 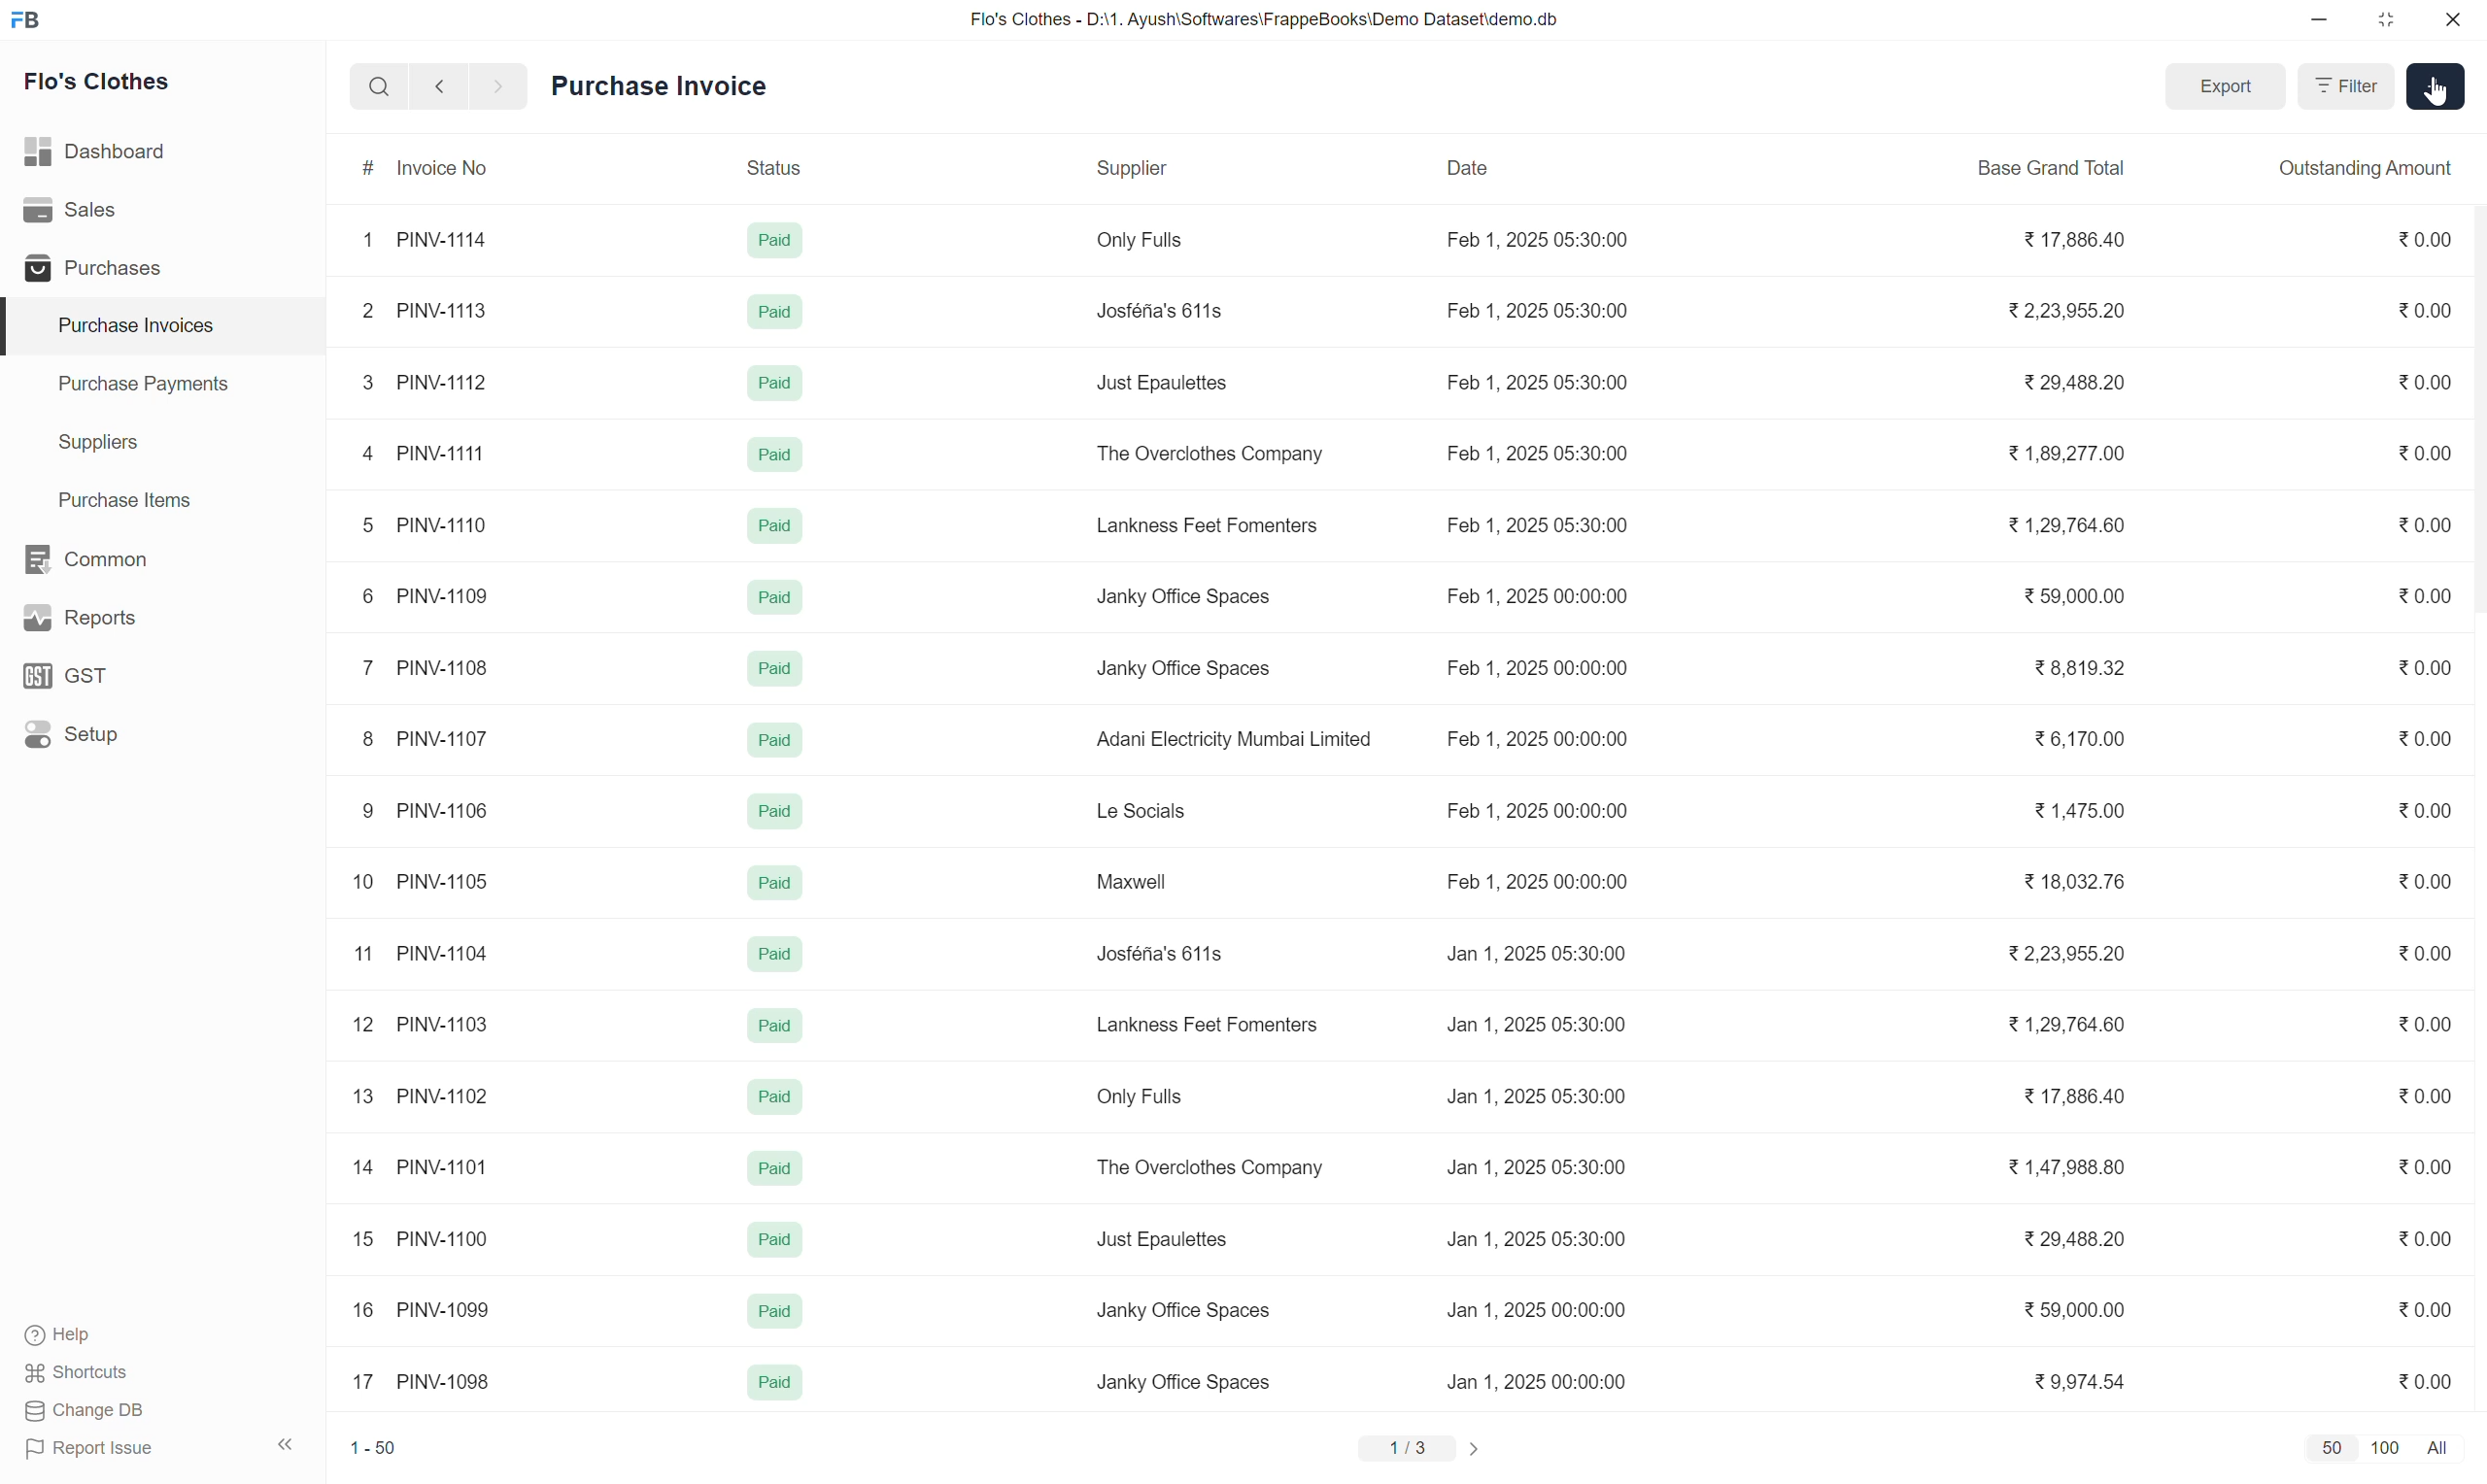 What do you see at coordinates (2423, 1167) in the screenshot?
I see `0.00` at bounding box center [2423, 1167].